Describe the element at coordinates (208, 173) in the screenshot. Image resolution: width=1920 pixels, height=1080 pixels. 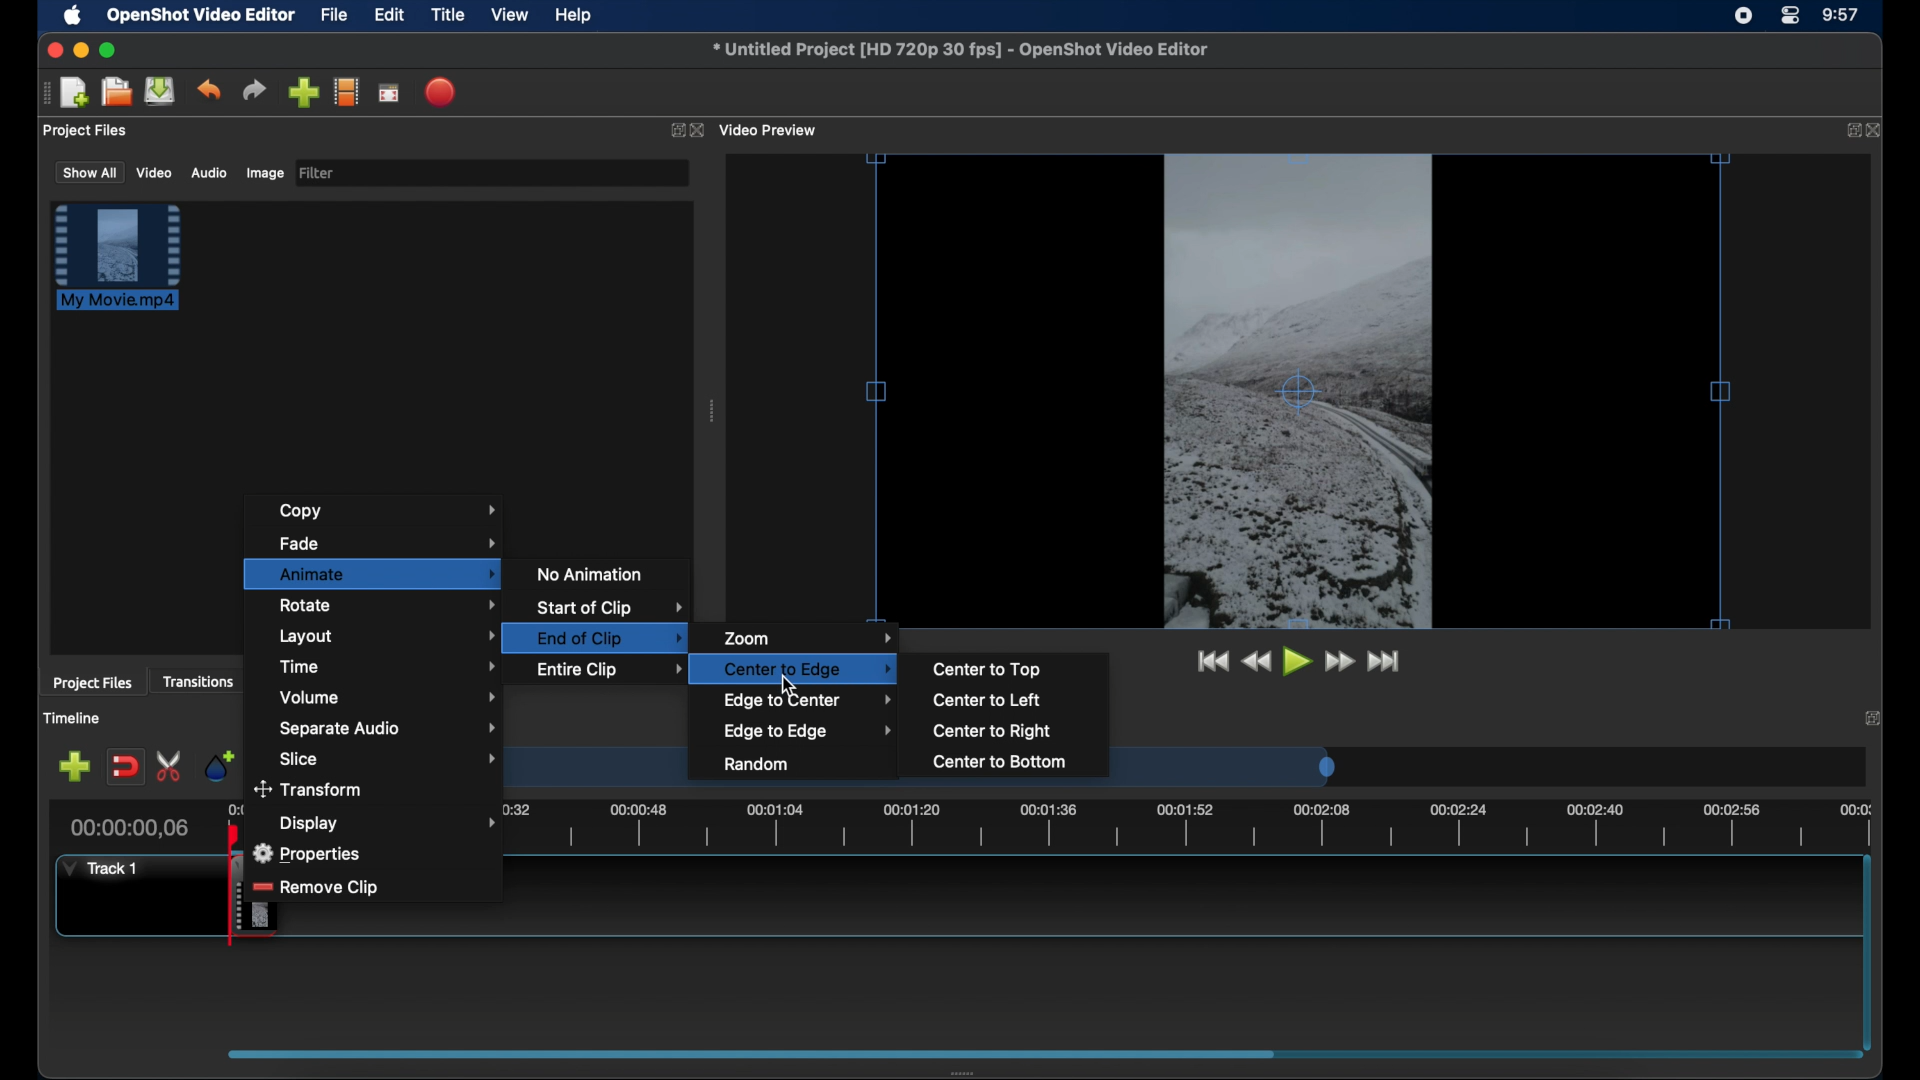
I see `audio` at that location.